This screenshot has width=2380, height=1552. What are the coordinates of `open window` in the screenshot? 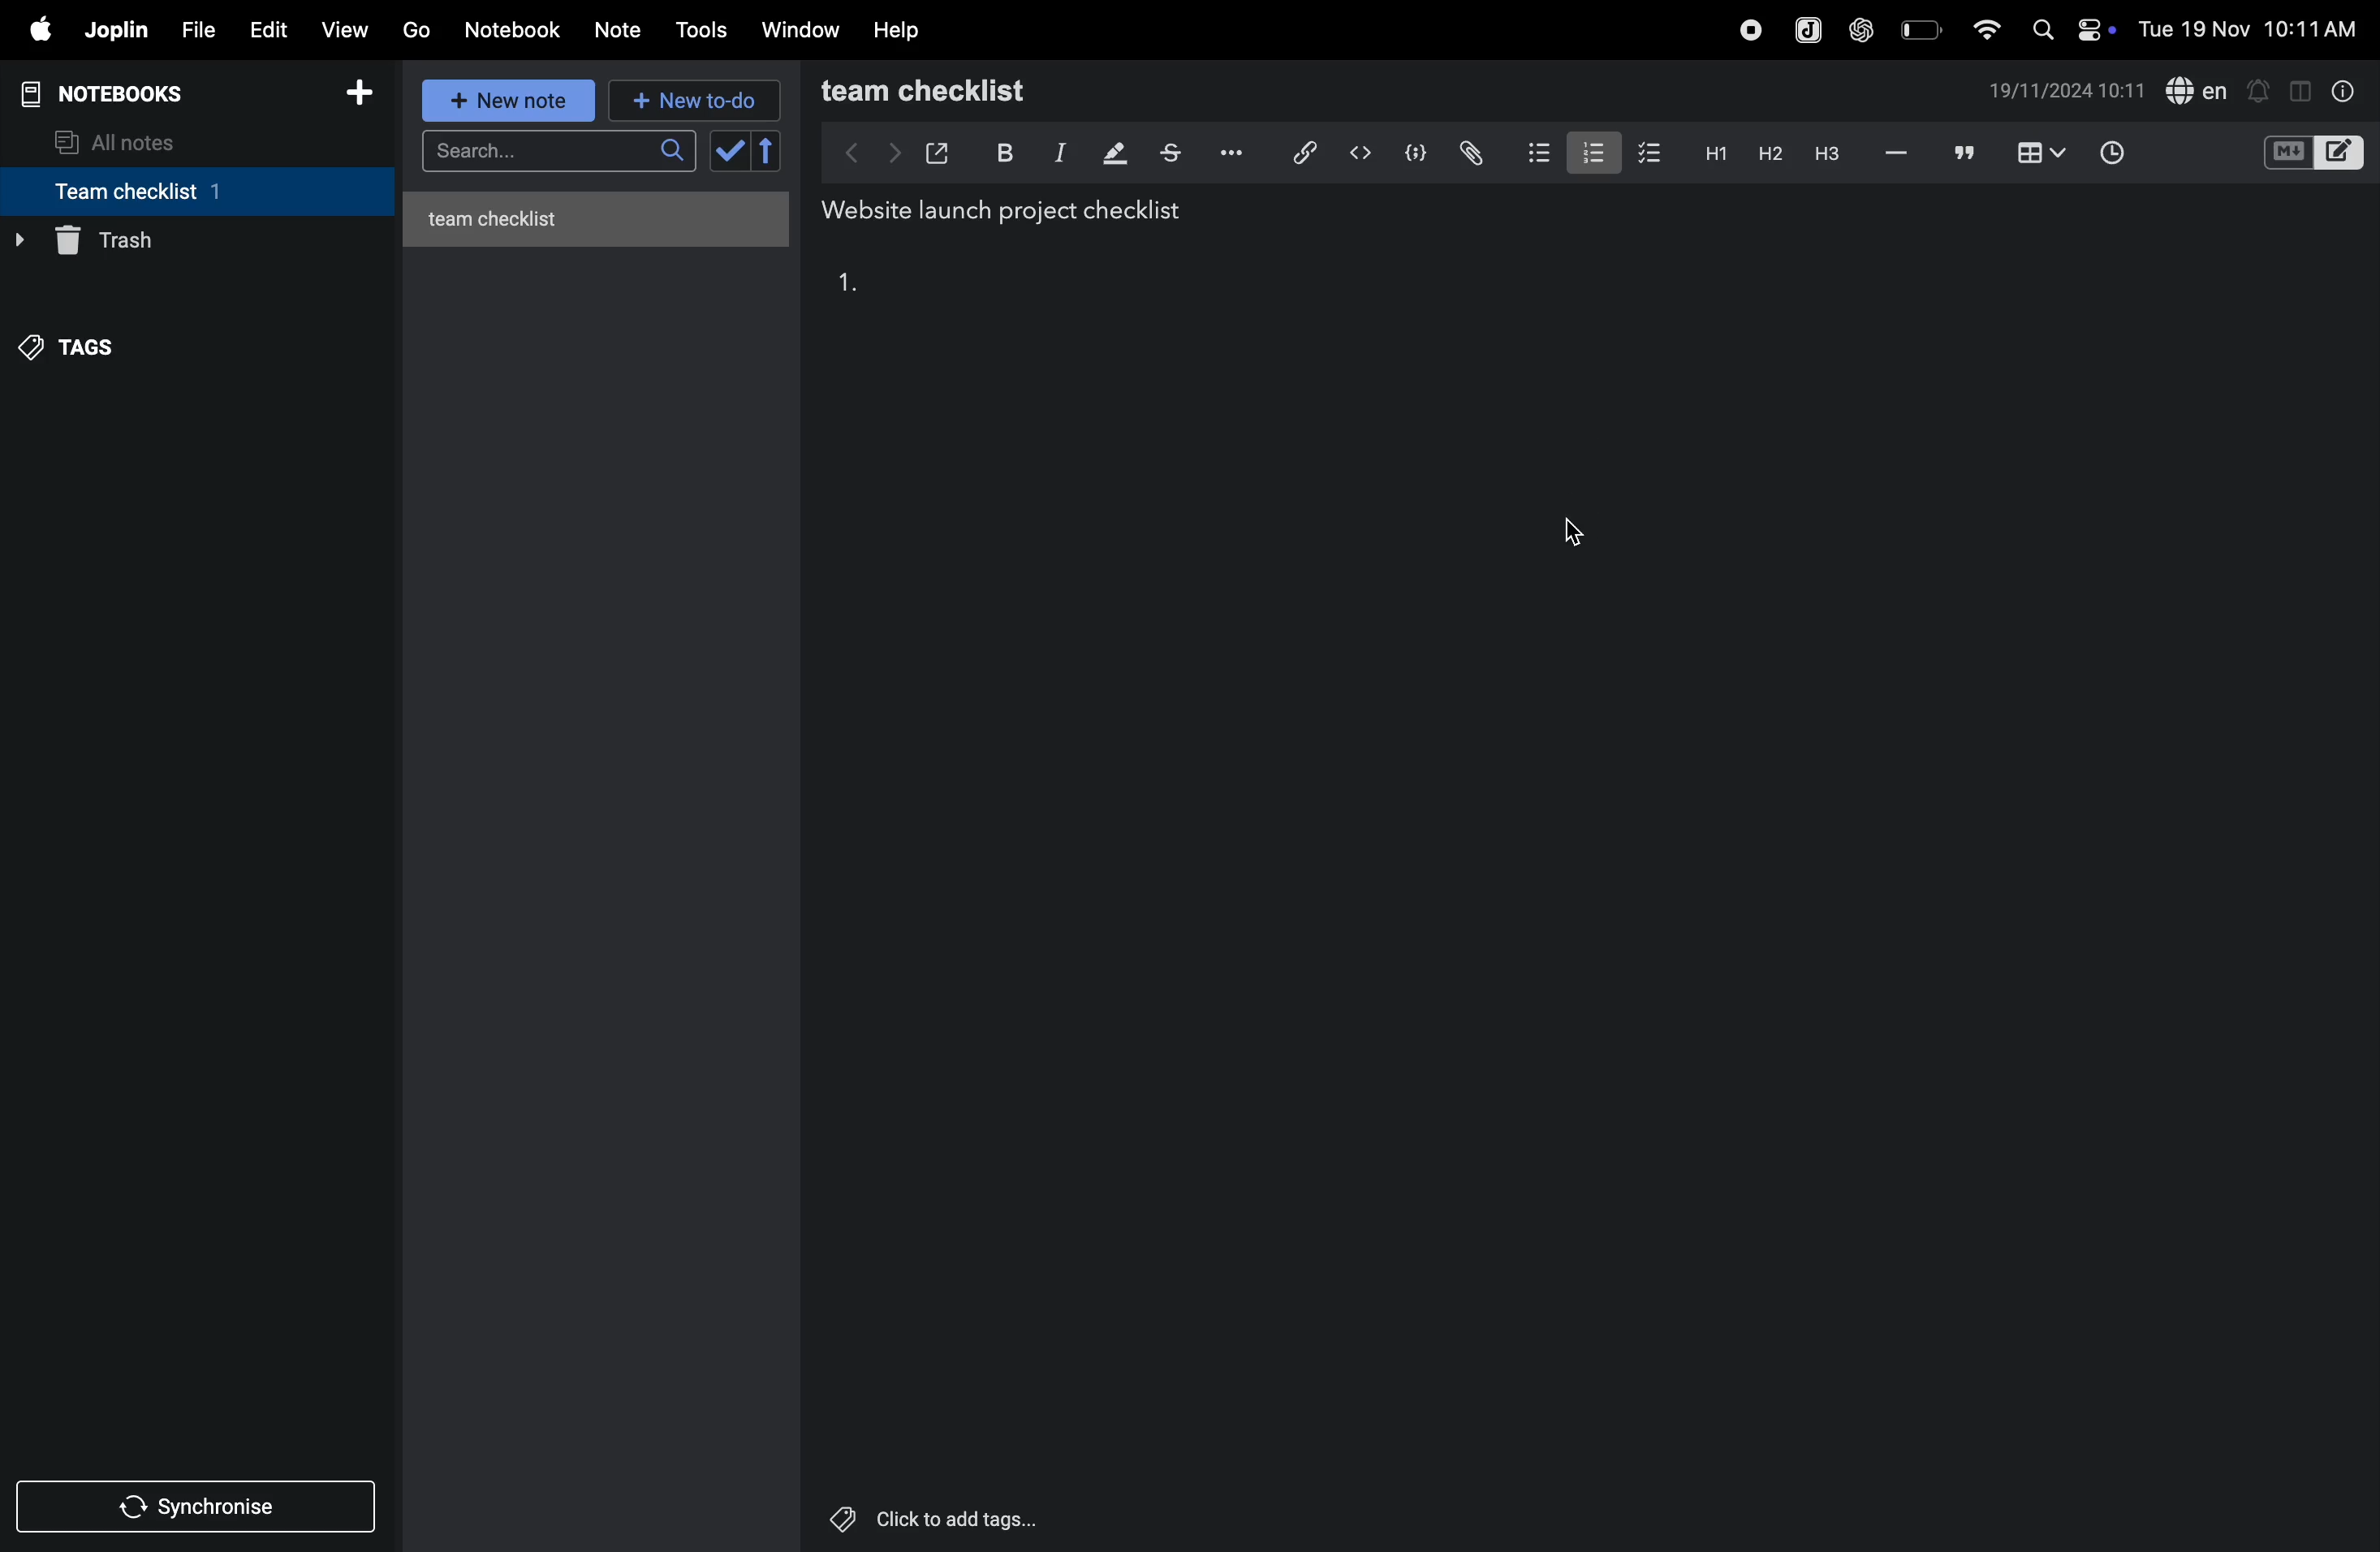 It's located at (938, 149).